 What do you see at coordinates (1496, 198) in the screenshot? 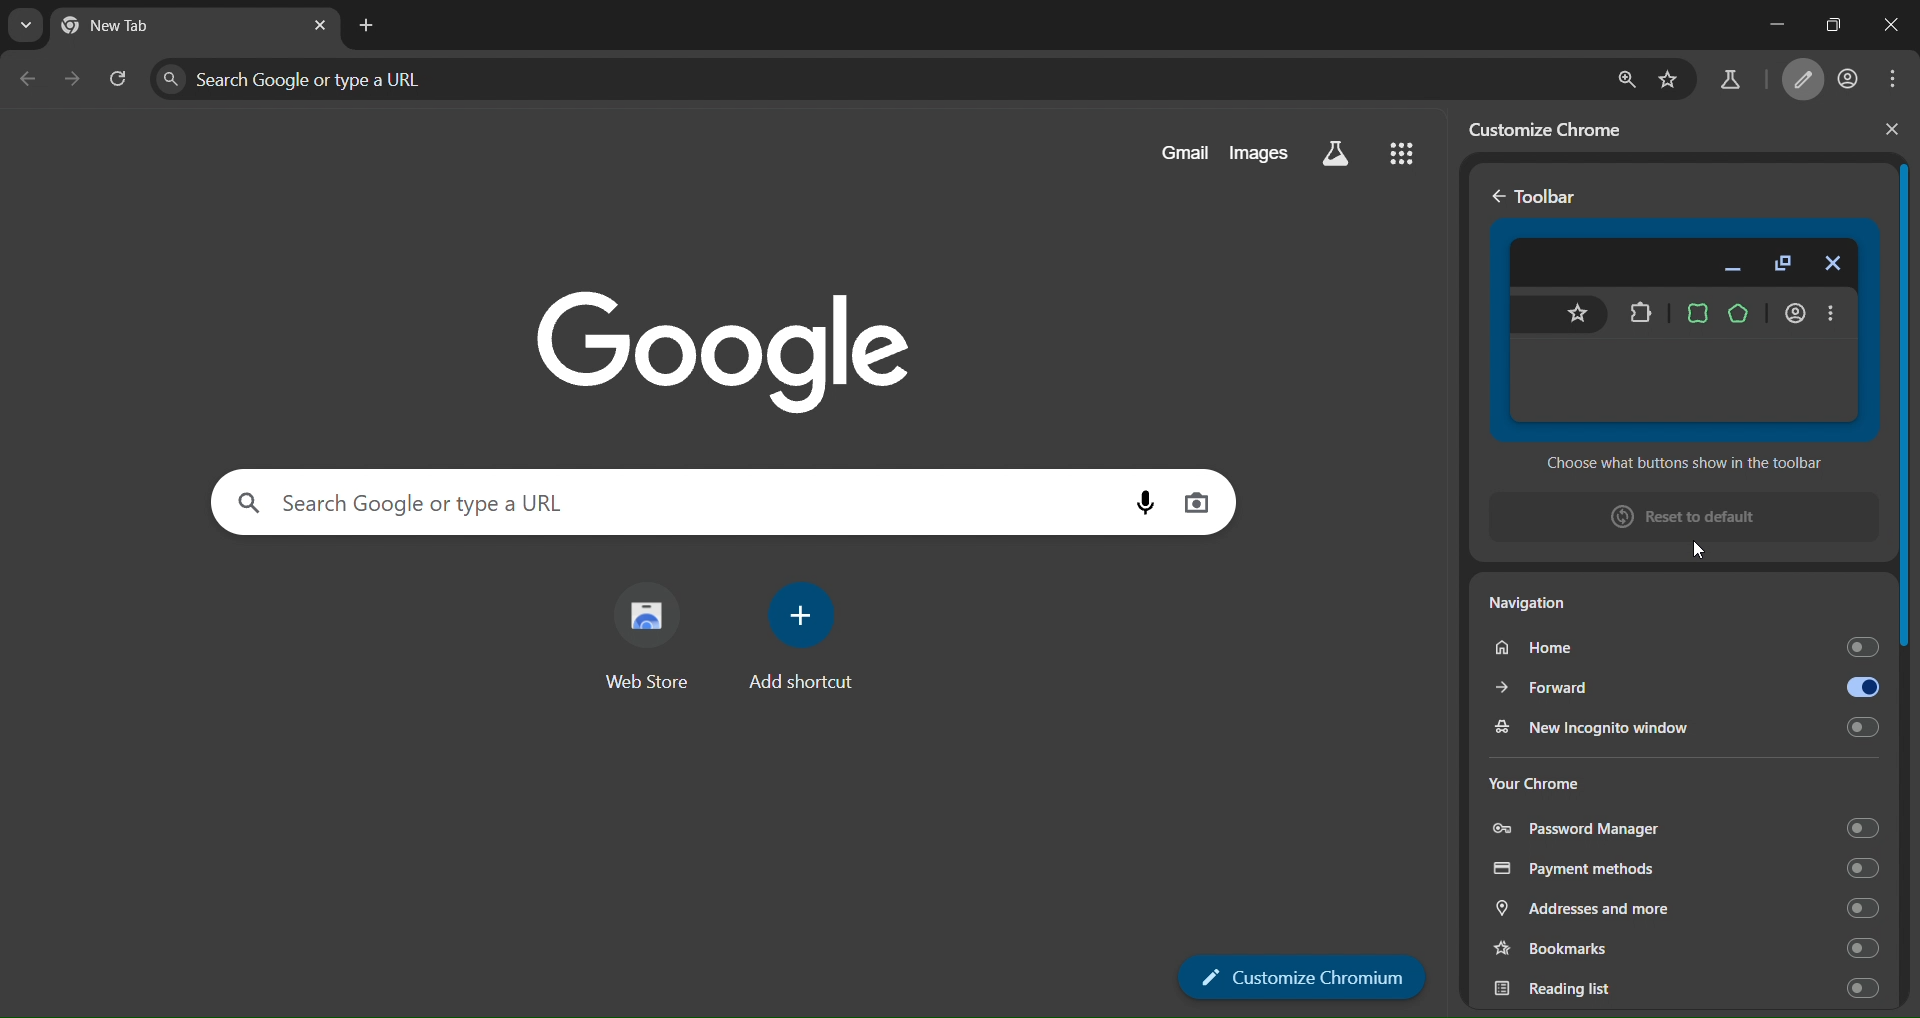
I see `go back` at bounding box center [1496, 198].